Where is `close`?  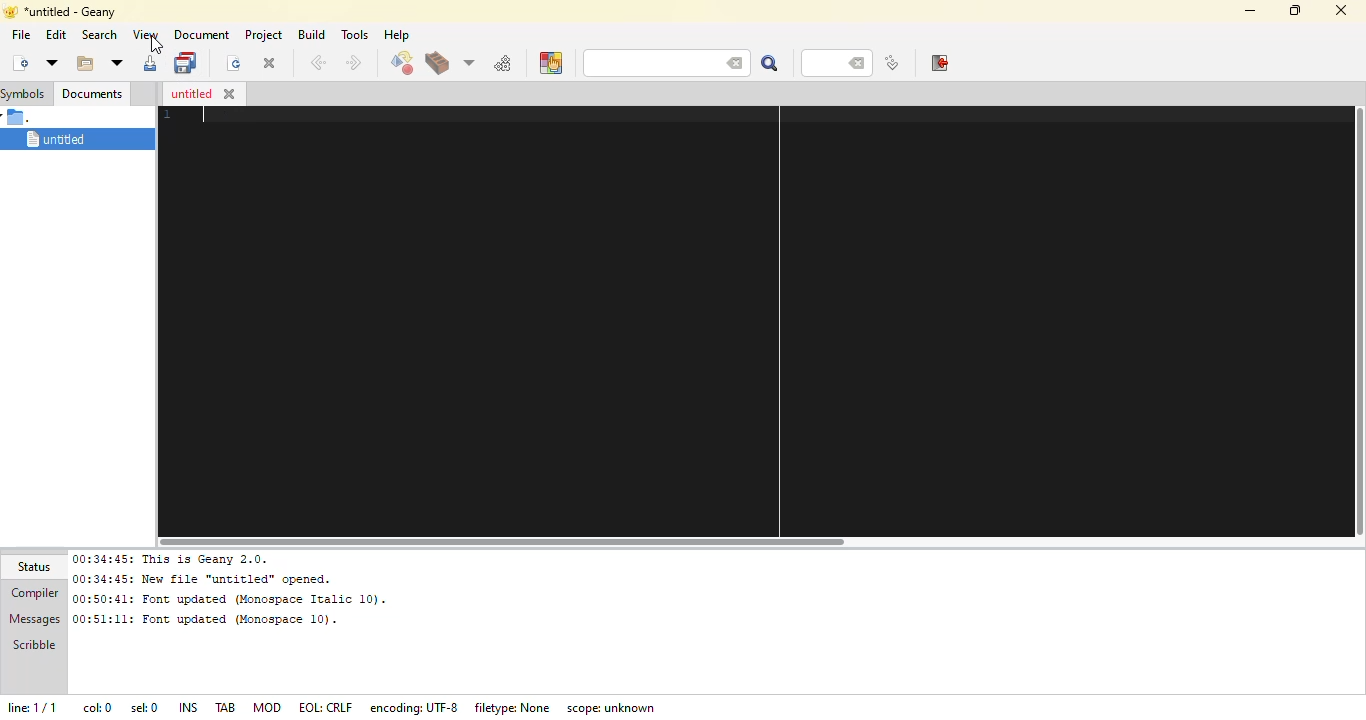 close is located at coordinates (1342, 12).